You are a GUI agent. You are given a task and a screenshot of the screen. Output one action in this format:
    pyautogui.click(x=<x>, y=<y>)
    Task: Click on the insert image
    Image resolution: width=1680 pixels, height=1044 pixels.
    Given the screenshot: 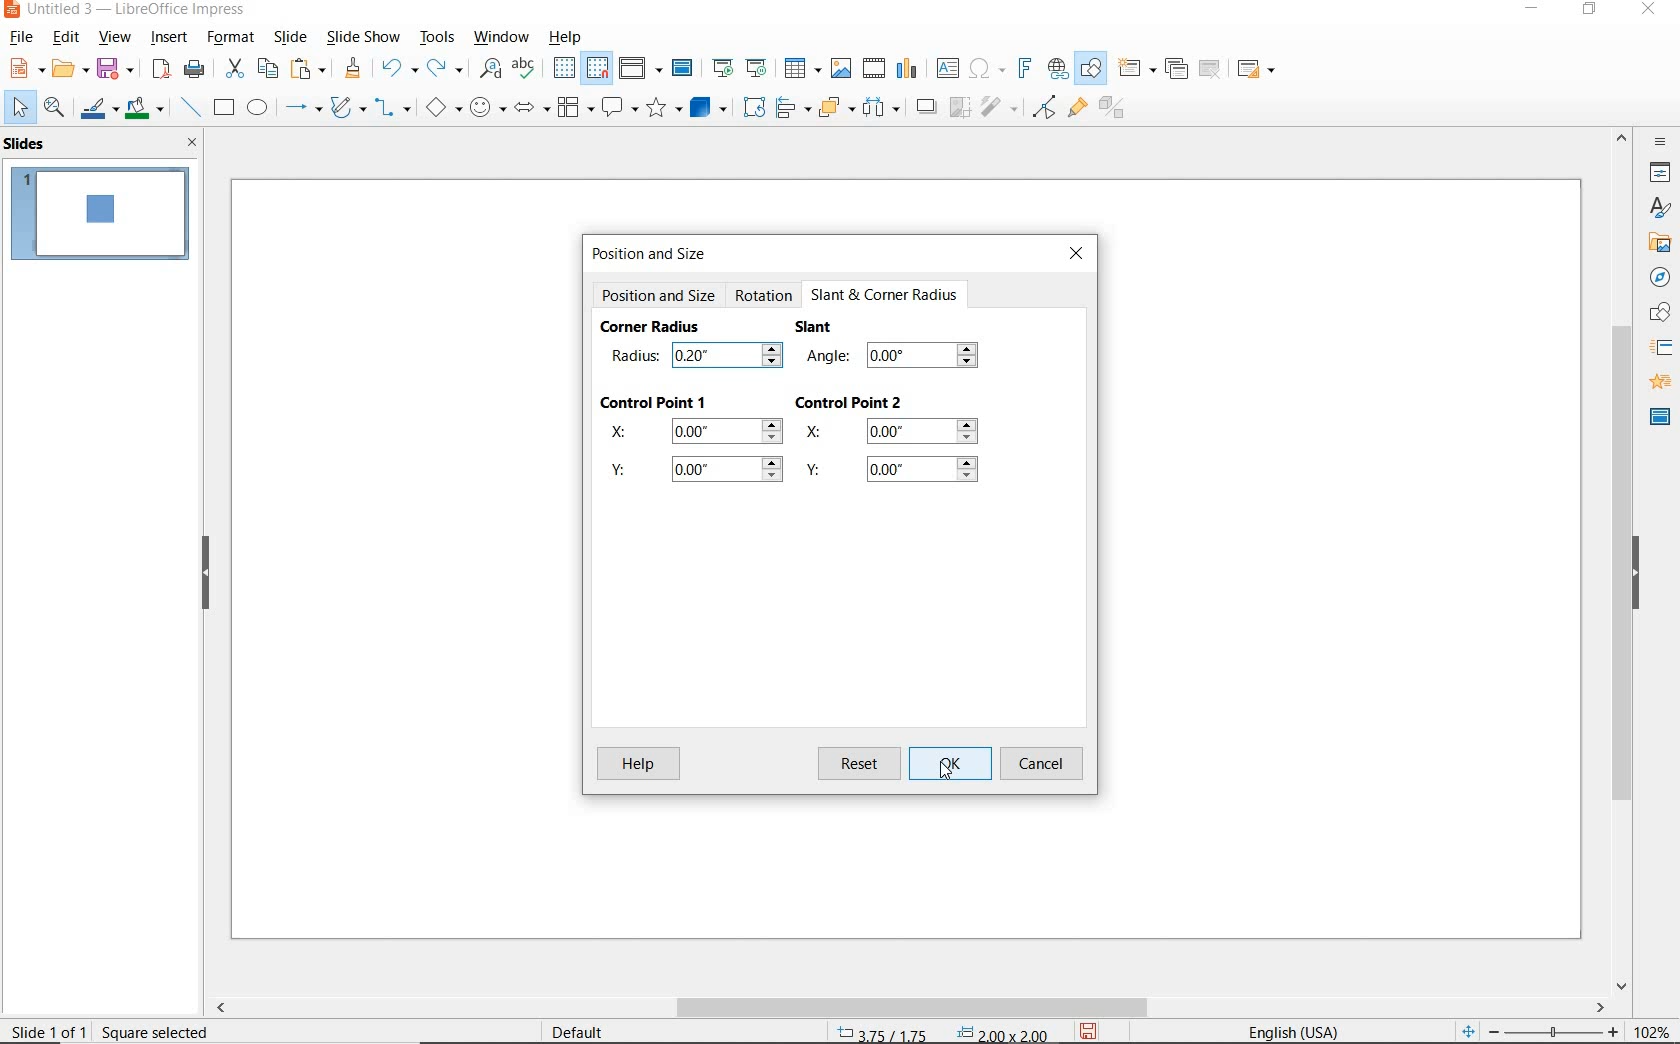 What is the action you would take?
    pyautogui.click(x=842, y=69)
    